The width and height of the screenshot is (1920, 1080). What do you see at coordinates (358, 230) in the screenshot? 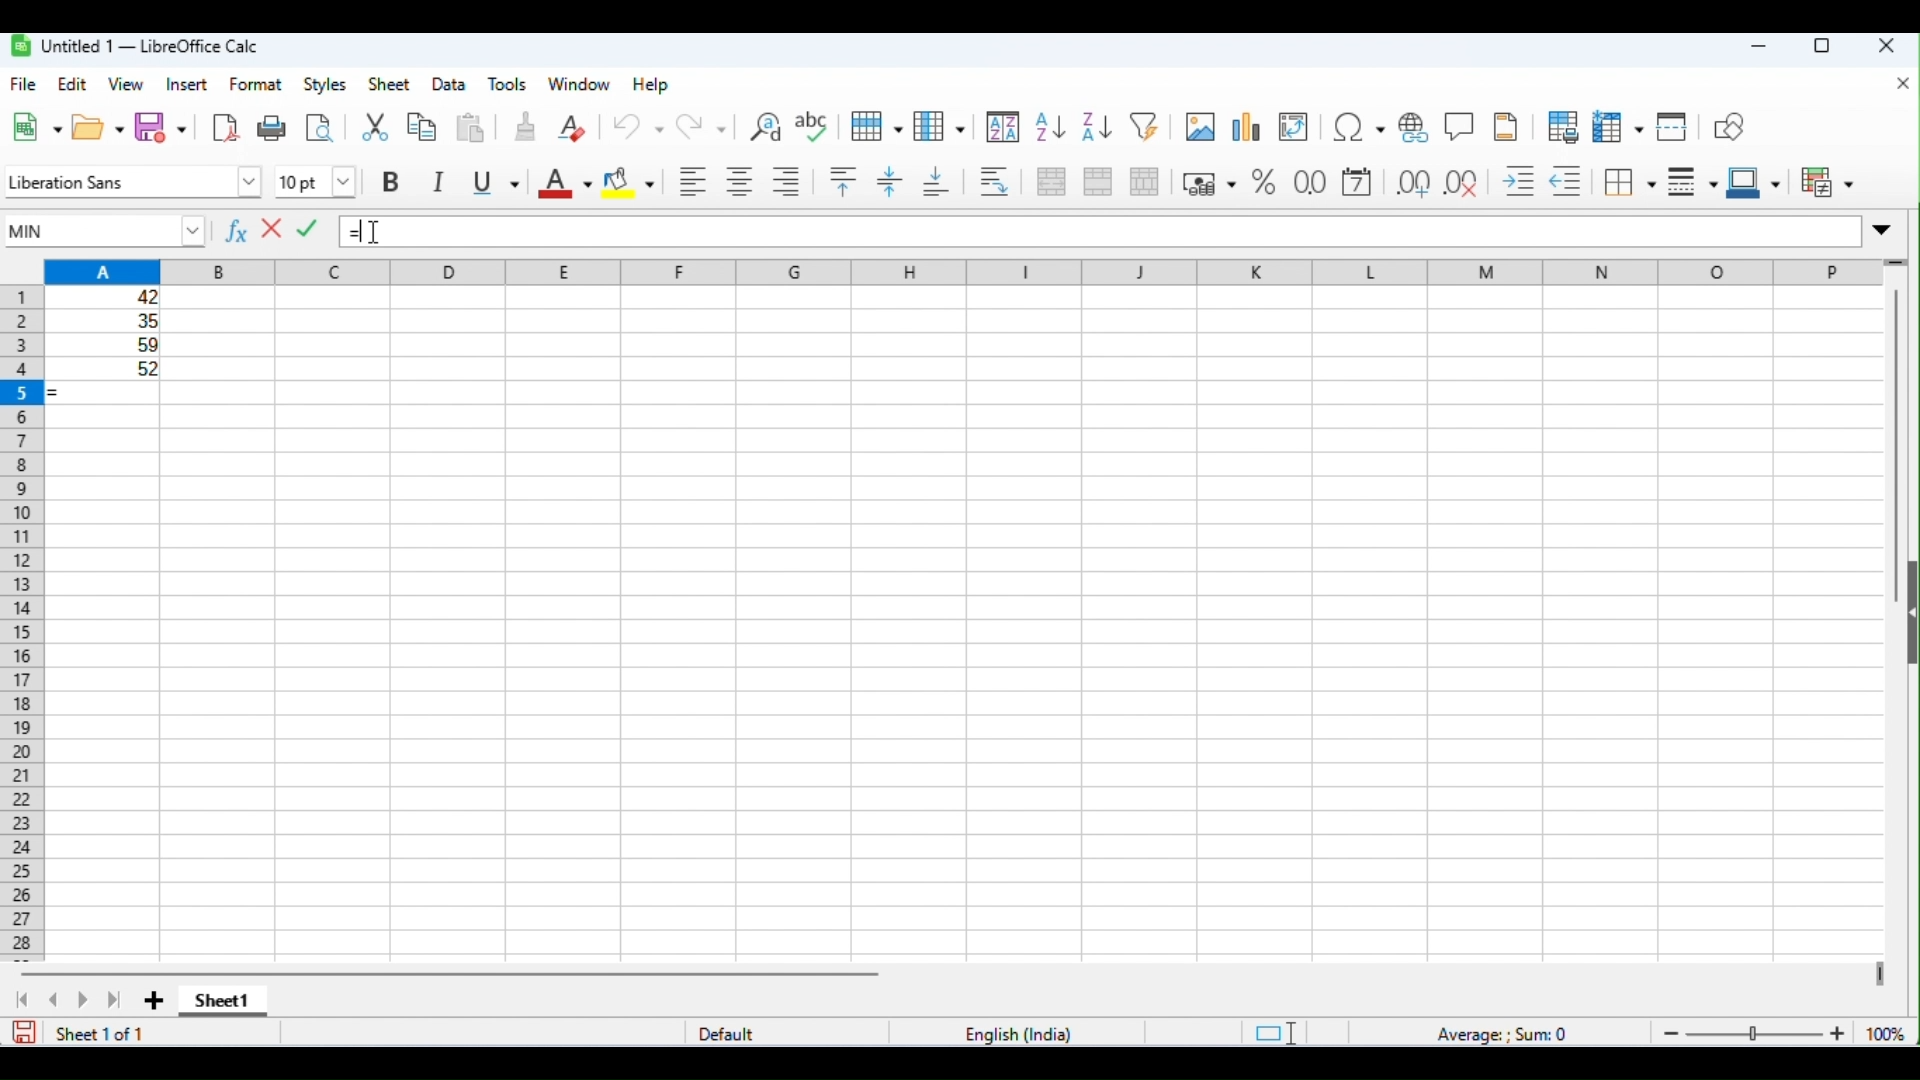
I see `typing cursor` at bounding box center [358, 230].